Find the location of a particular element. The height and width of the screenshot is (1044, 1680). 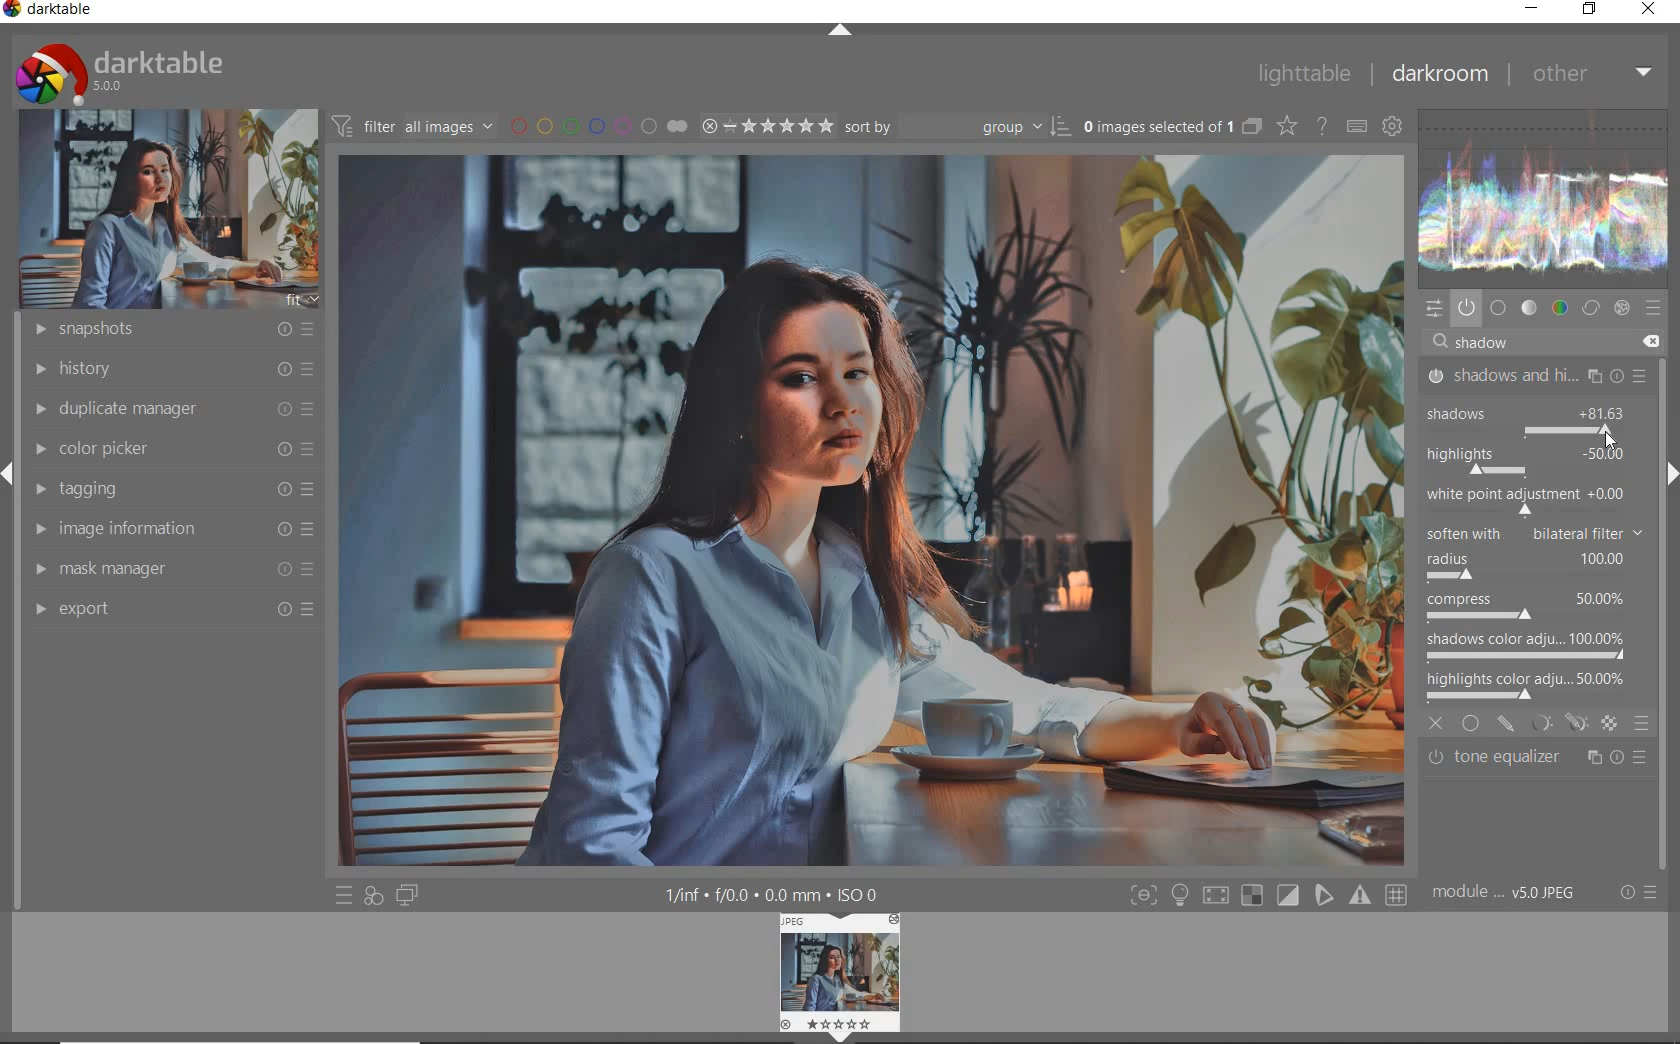

show only active modules is located at coordinates (1467, 307).